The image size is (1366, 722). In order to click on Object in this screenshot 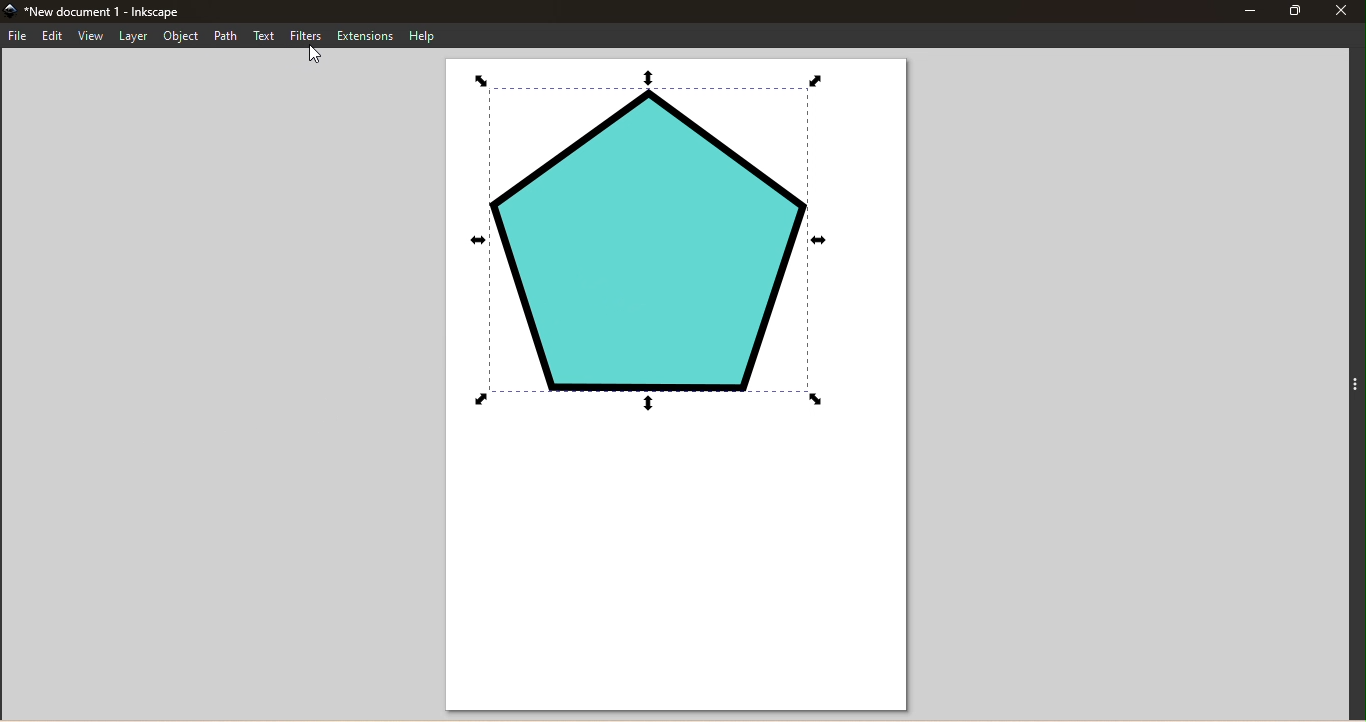, I will do `click(181, 36)`.